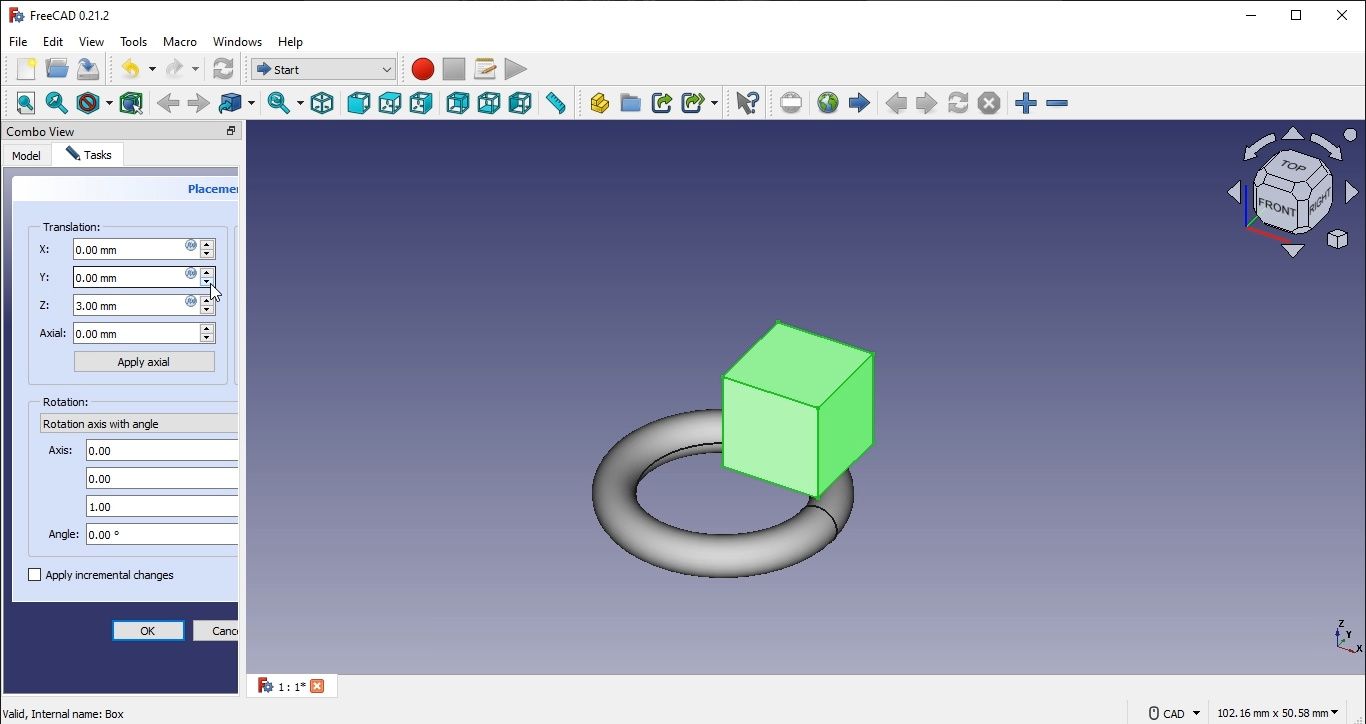  What do you see at coordinates (391, 104) in the screenshot?
I see `top` at bounding box center [391, 104].